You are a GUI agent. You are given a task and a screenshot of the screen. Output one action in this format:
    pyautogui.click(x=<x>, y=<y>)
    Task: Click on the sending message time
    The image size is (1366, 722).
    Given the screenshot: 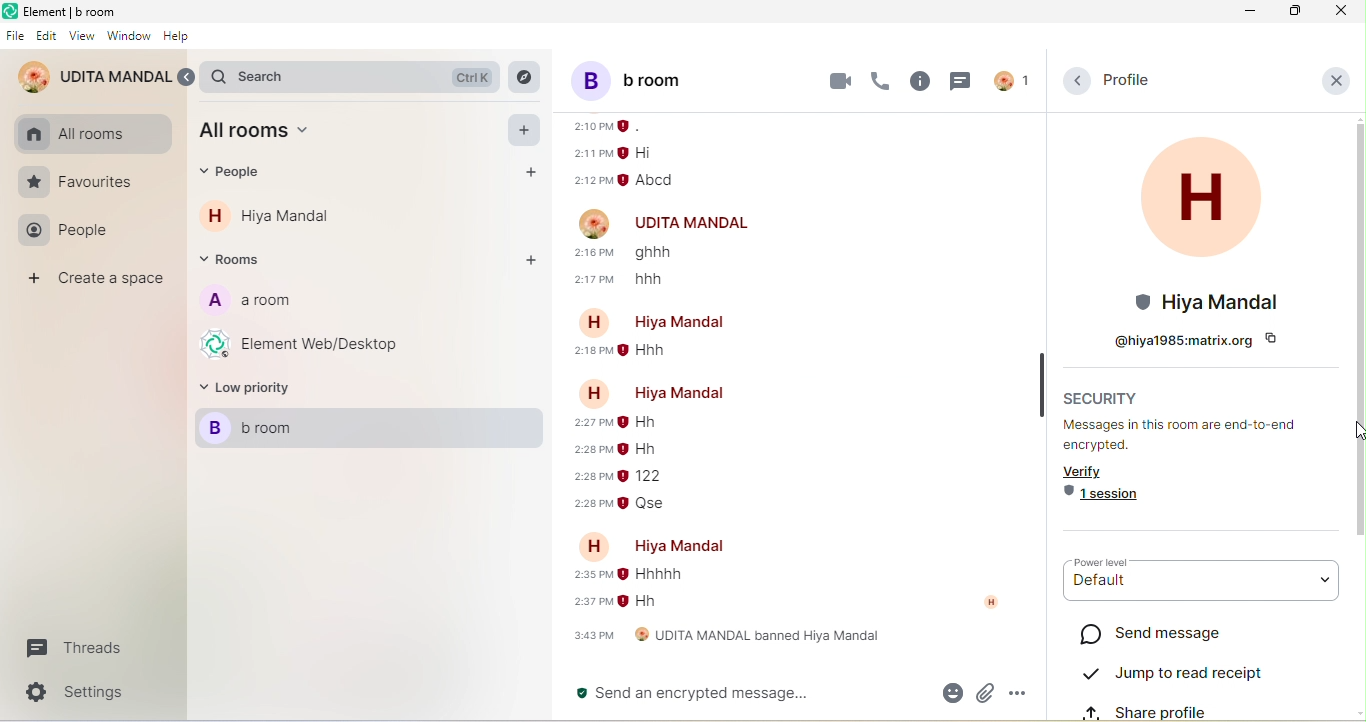 What is the action you would take?
    pyautogui.click(x=596, y=280)
    